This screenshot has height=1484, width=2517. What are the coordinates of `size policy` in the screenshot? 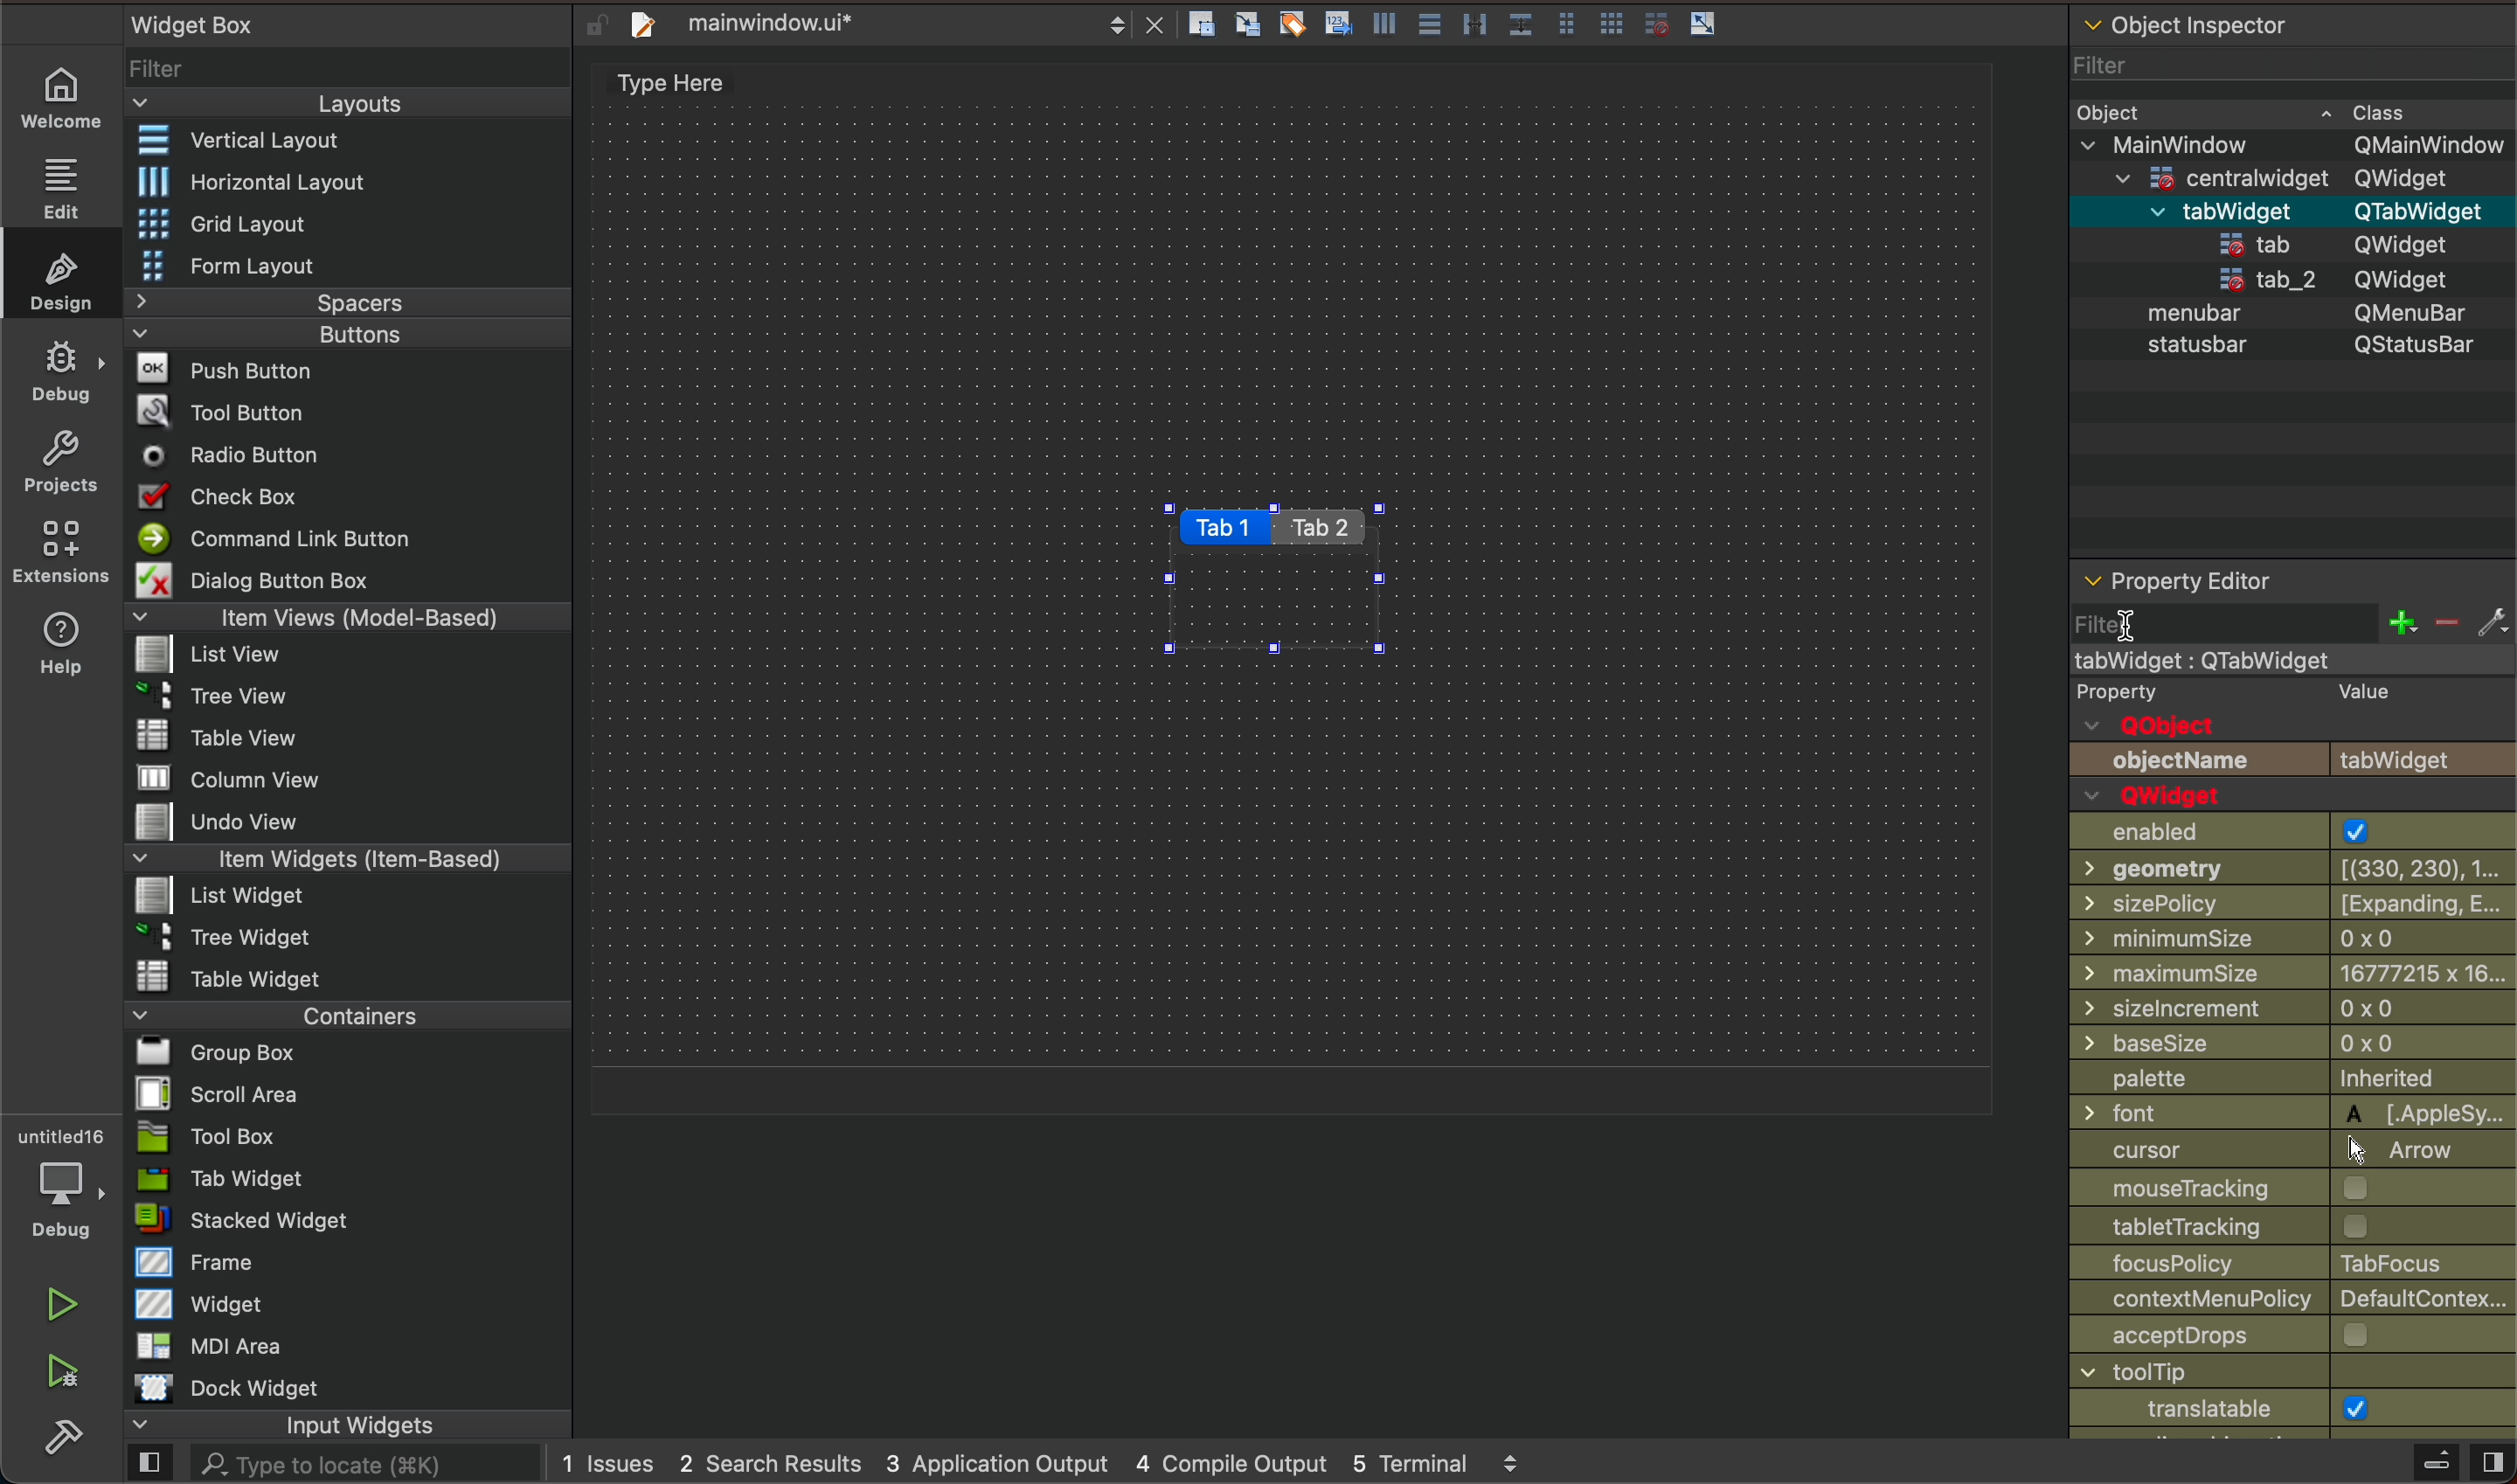 It's located at (2294, 903).